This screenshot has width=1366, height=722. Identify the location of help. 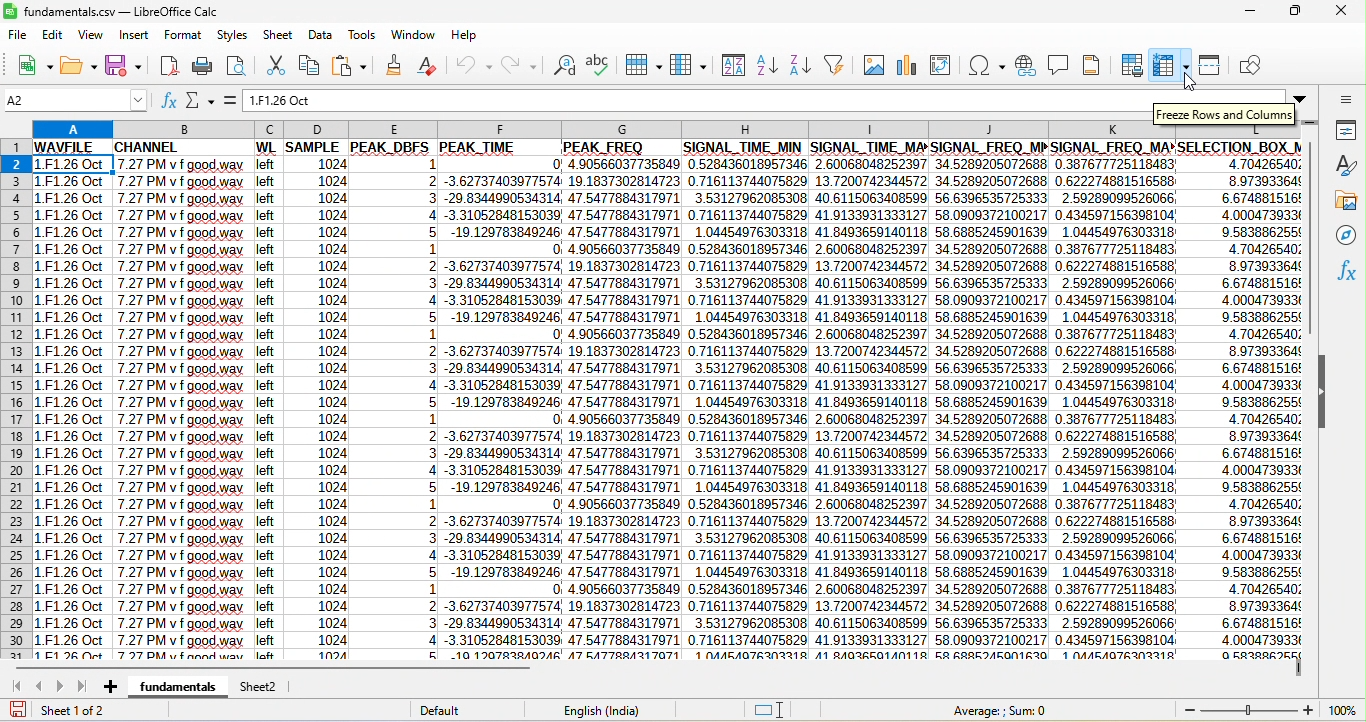
(462, 32).